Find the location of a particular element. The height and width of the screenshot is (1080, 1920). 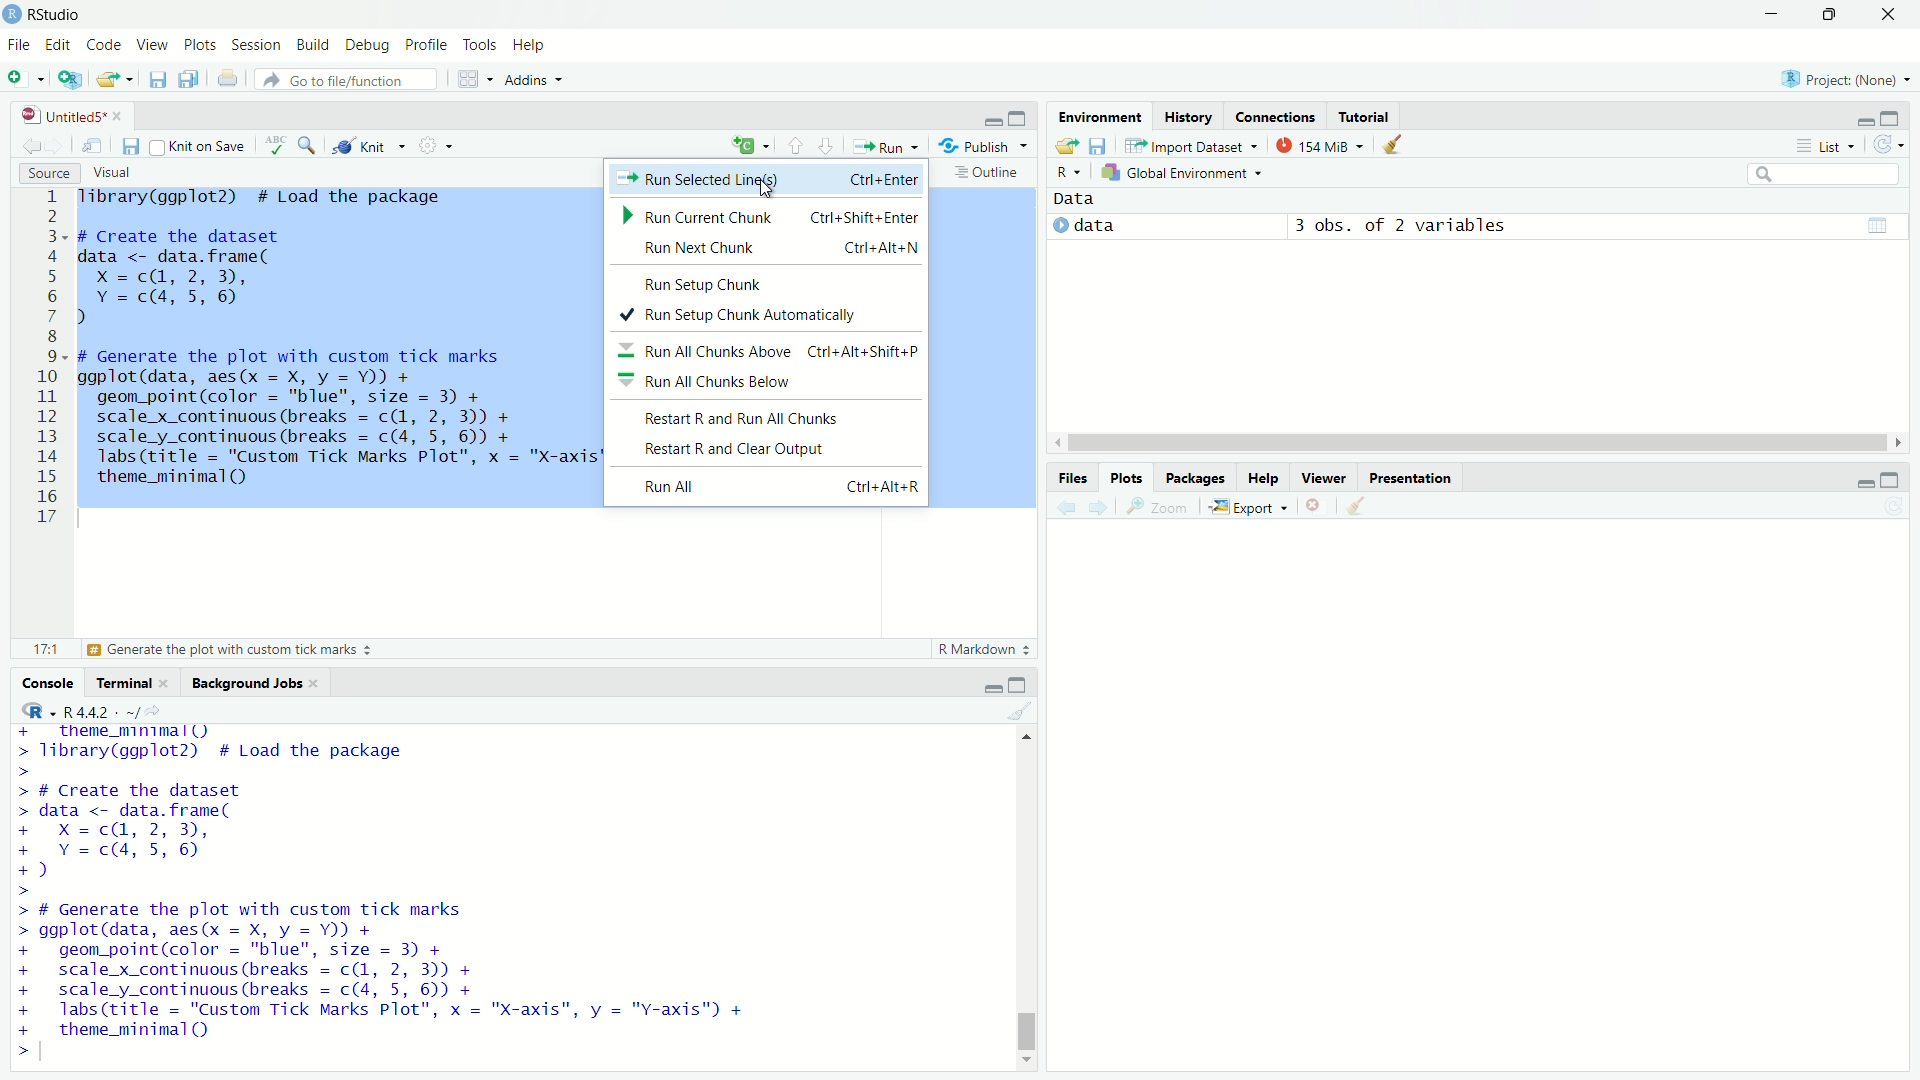

empty plot area is located at coordinates (1492, 814).